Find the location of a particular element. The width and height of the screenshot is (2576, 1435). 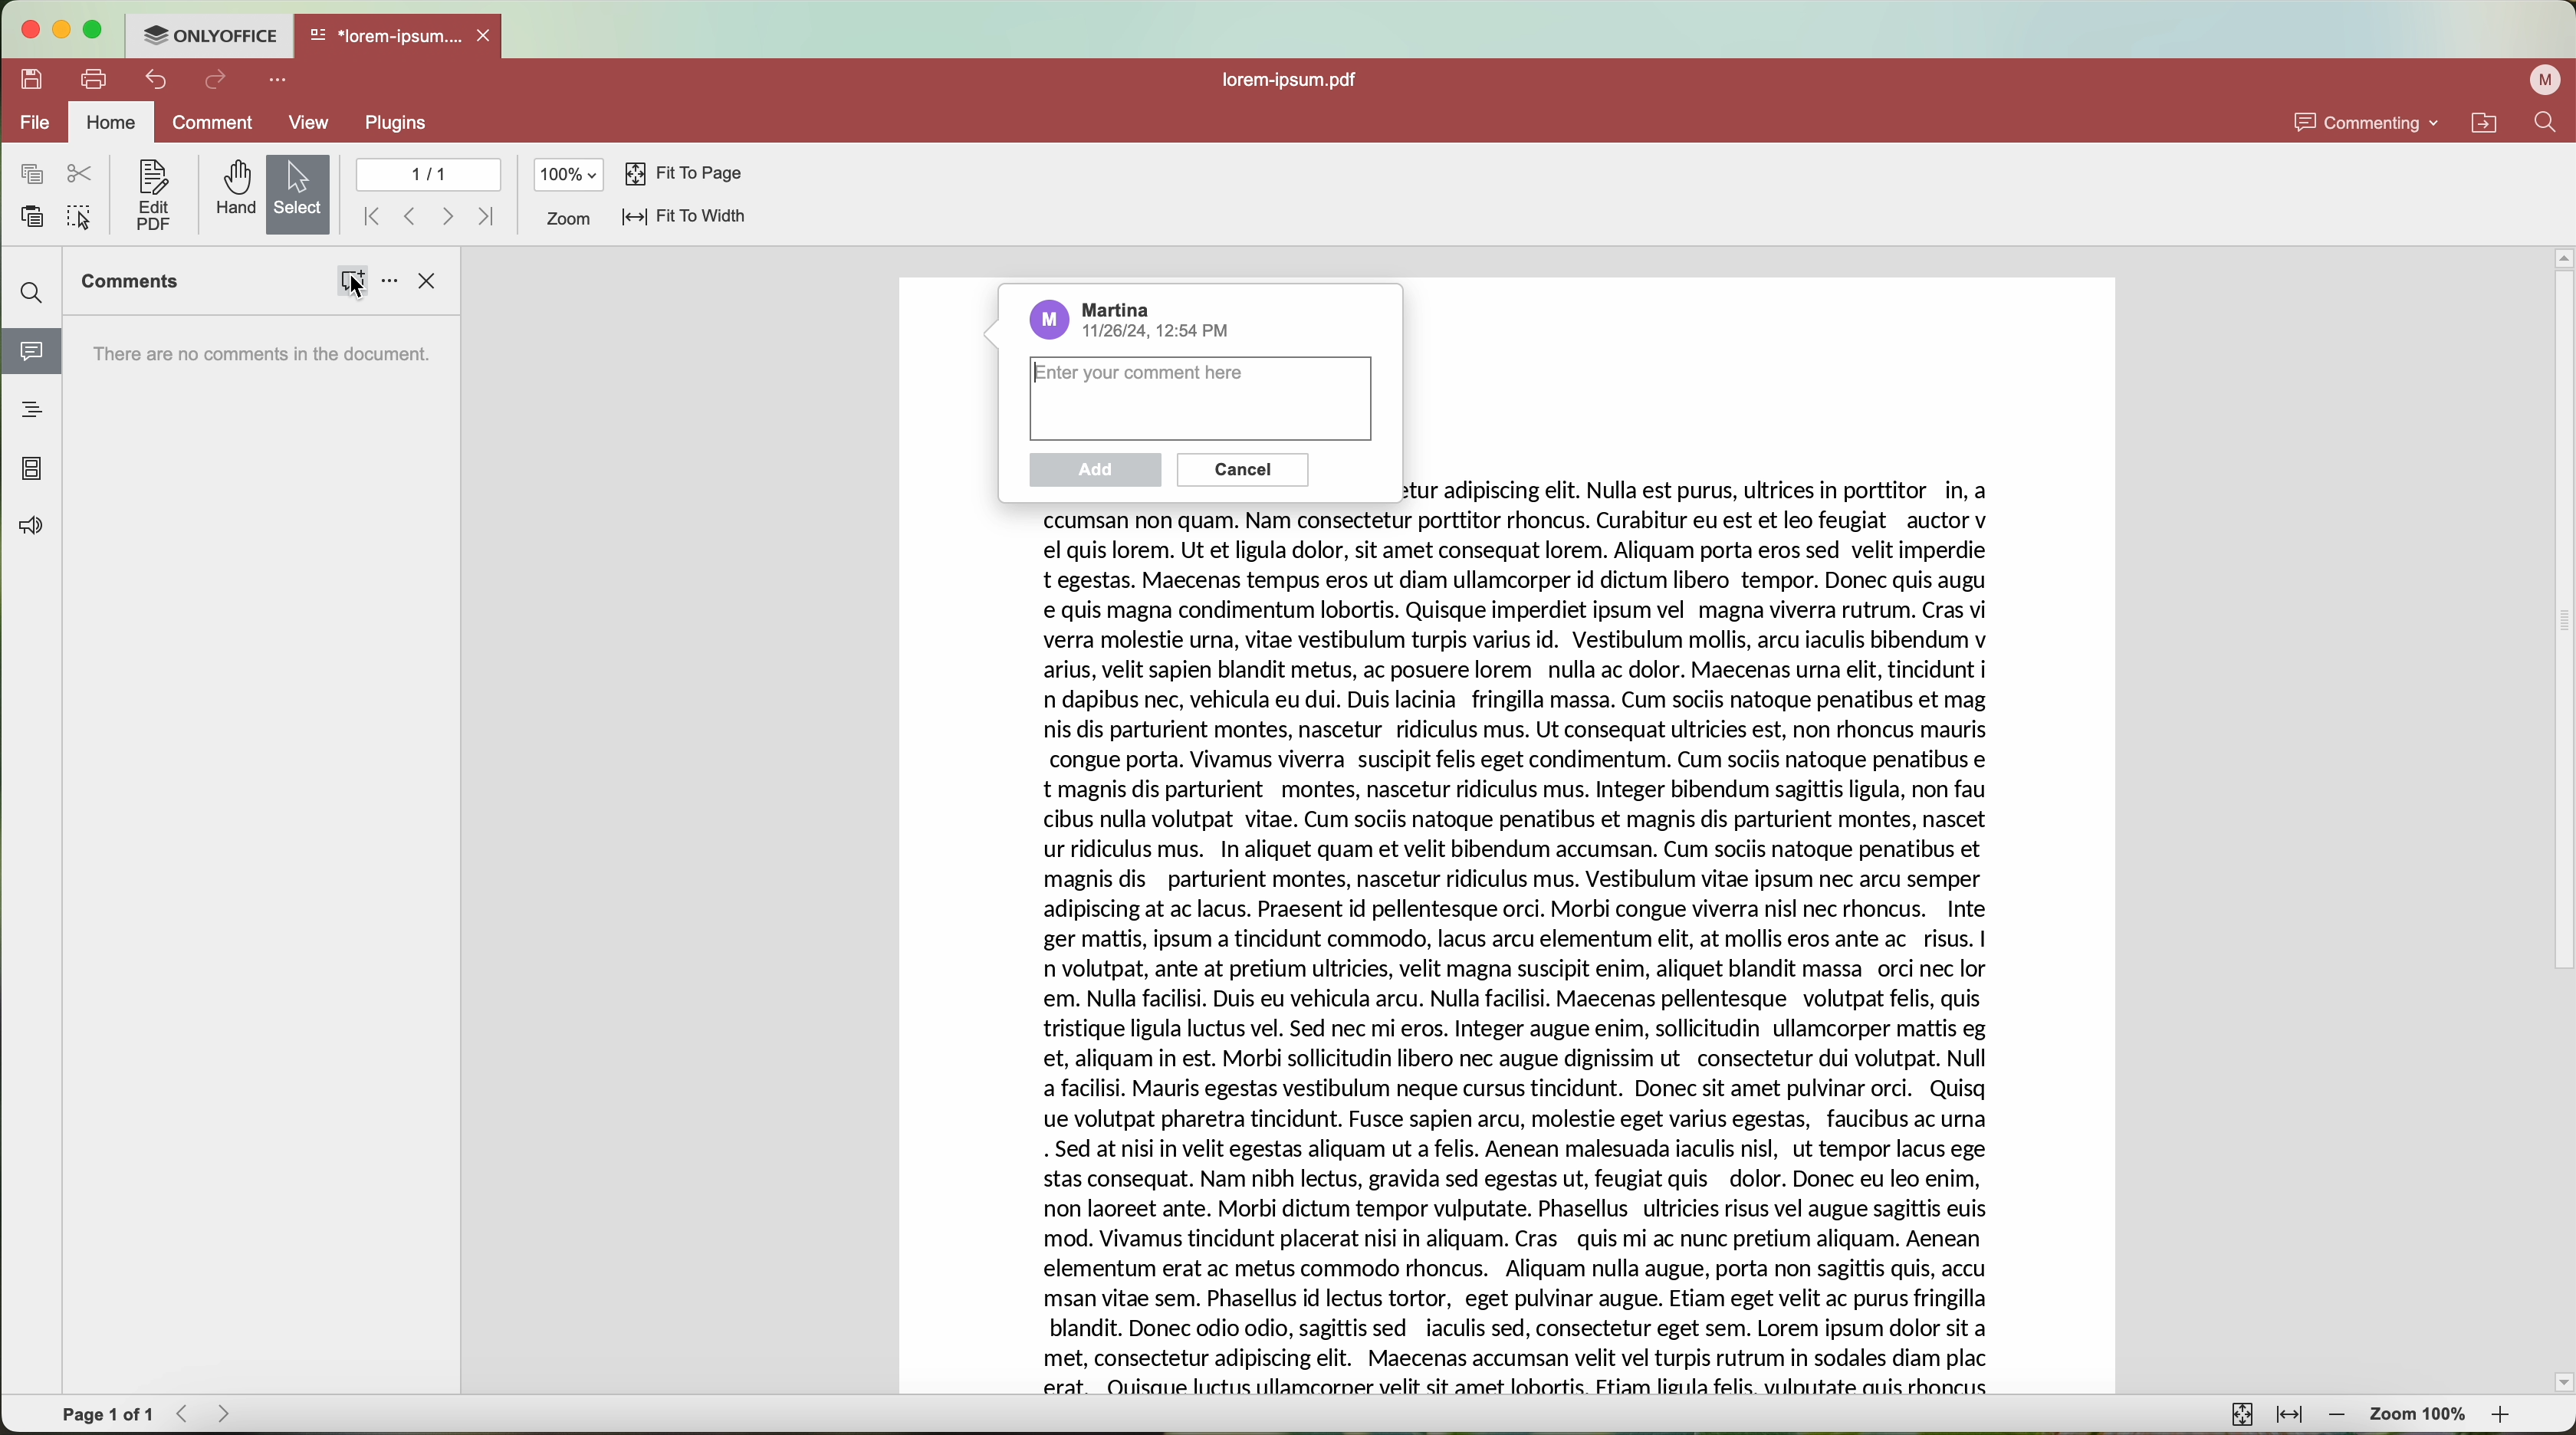

zoom 100% is located at coordinates (2421, 1415).